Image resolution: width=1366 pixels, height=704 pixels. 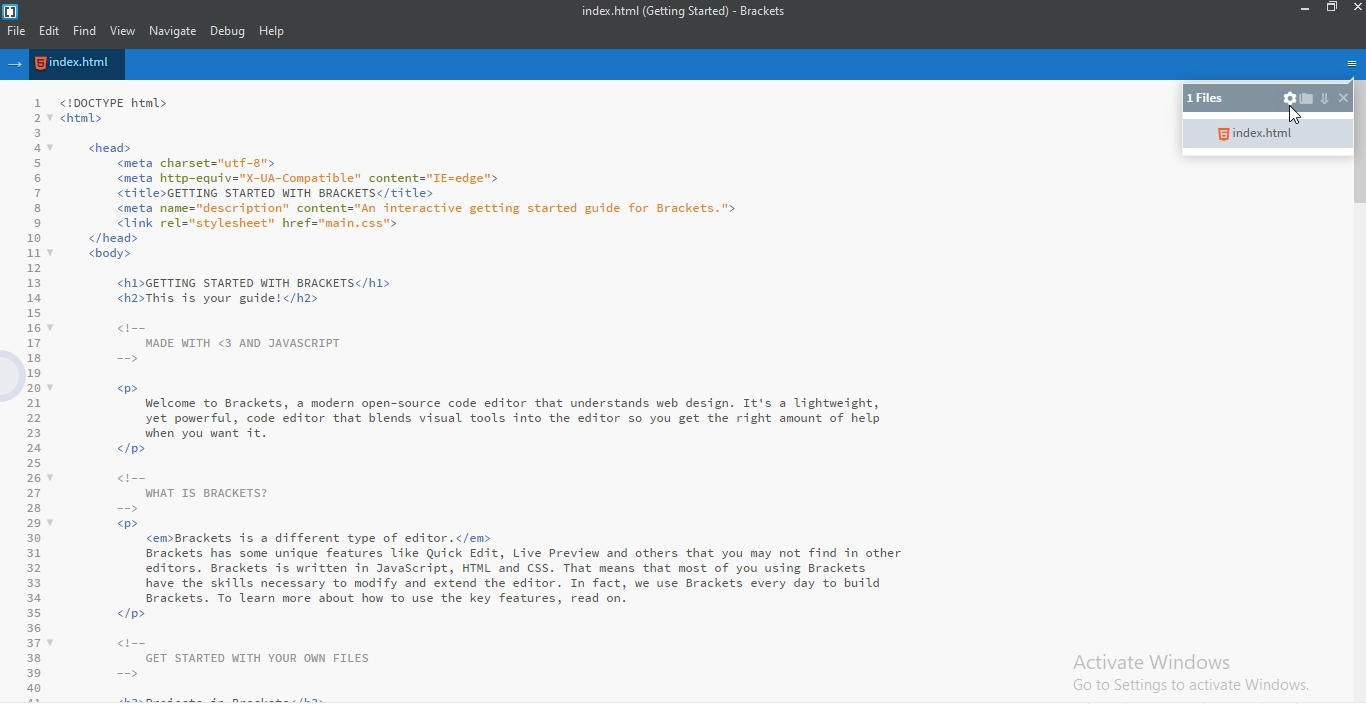 I want to click on index.html (Getting Started) - Brackets, so click(x=692, y=10).